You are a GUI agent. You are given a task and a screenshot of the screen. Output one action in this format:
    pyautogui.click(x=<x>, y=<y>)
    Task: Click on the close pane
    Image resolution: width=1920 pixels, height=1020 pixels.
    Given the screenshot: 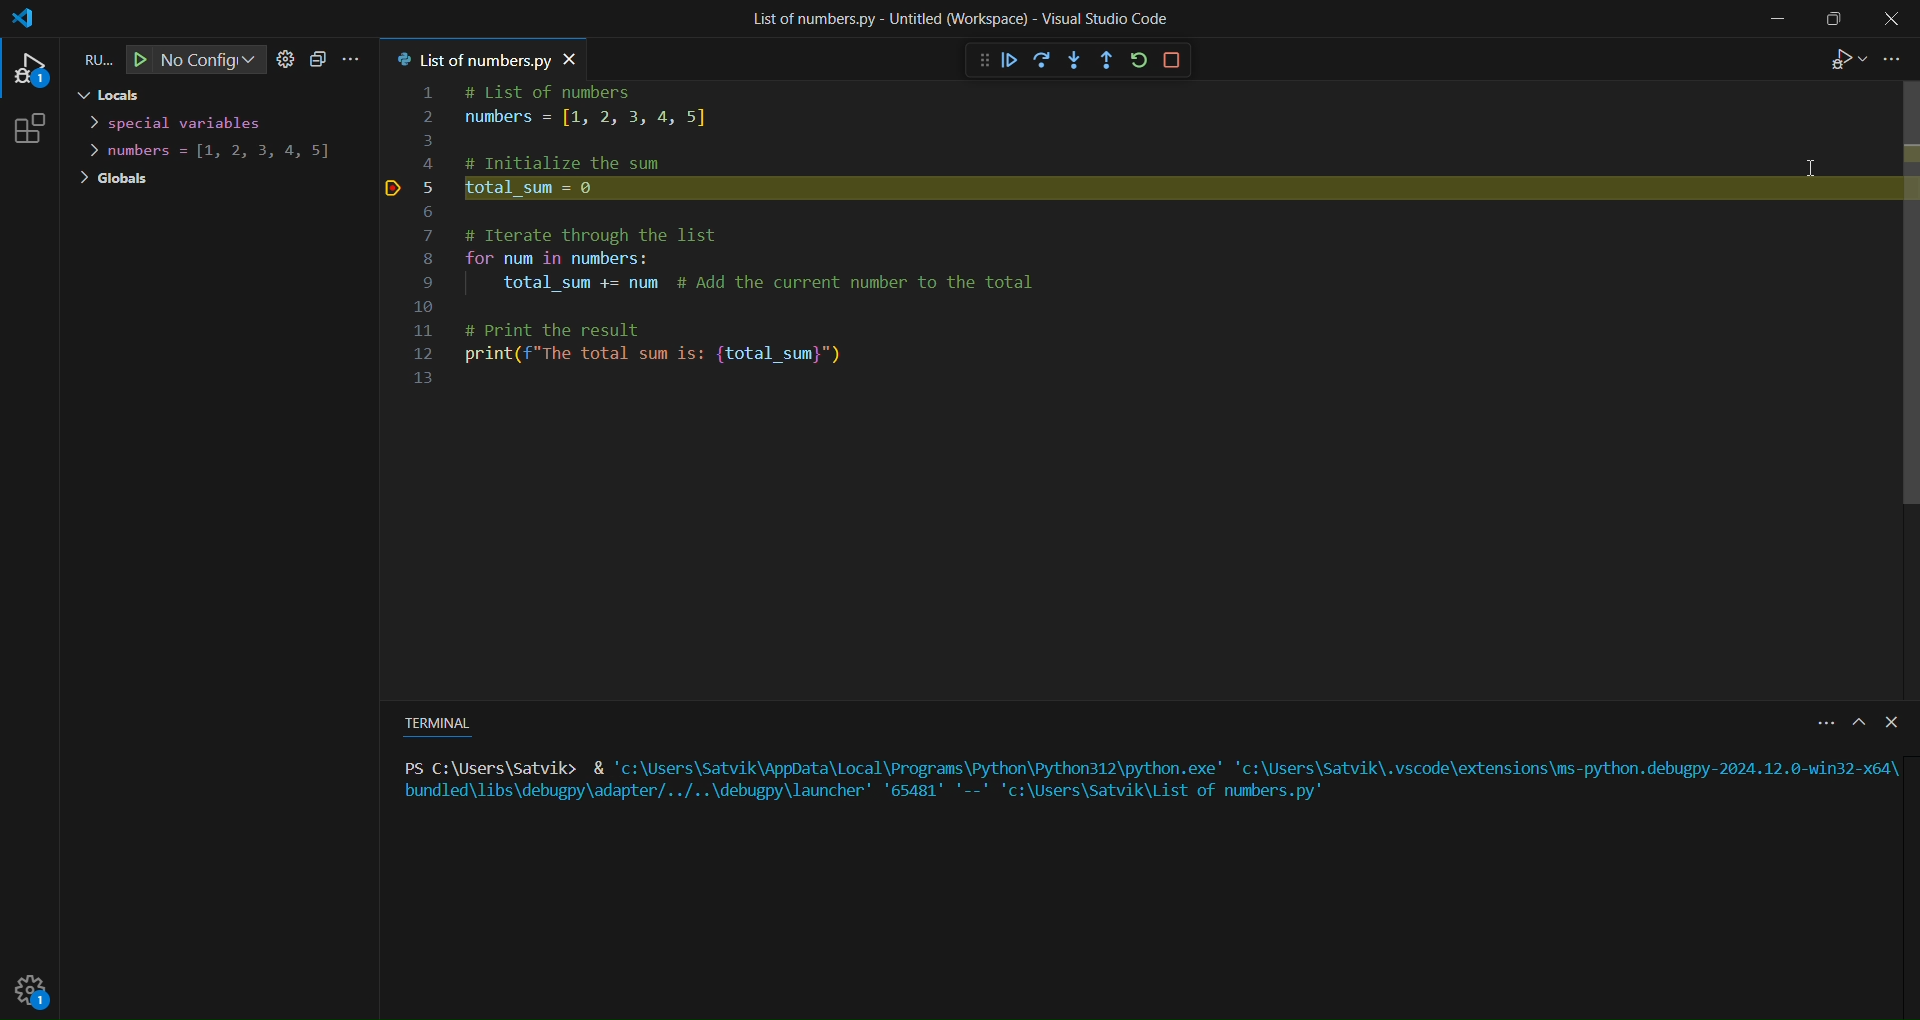 What is the action you would take?
    pyautogui.click(x=1891, y=721)
    